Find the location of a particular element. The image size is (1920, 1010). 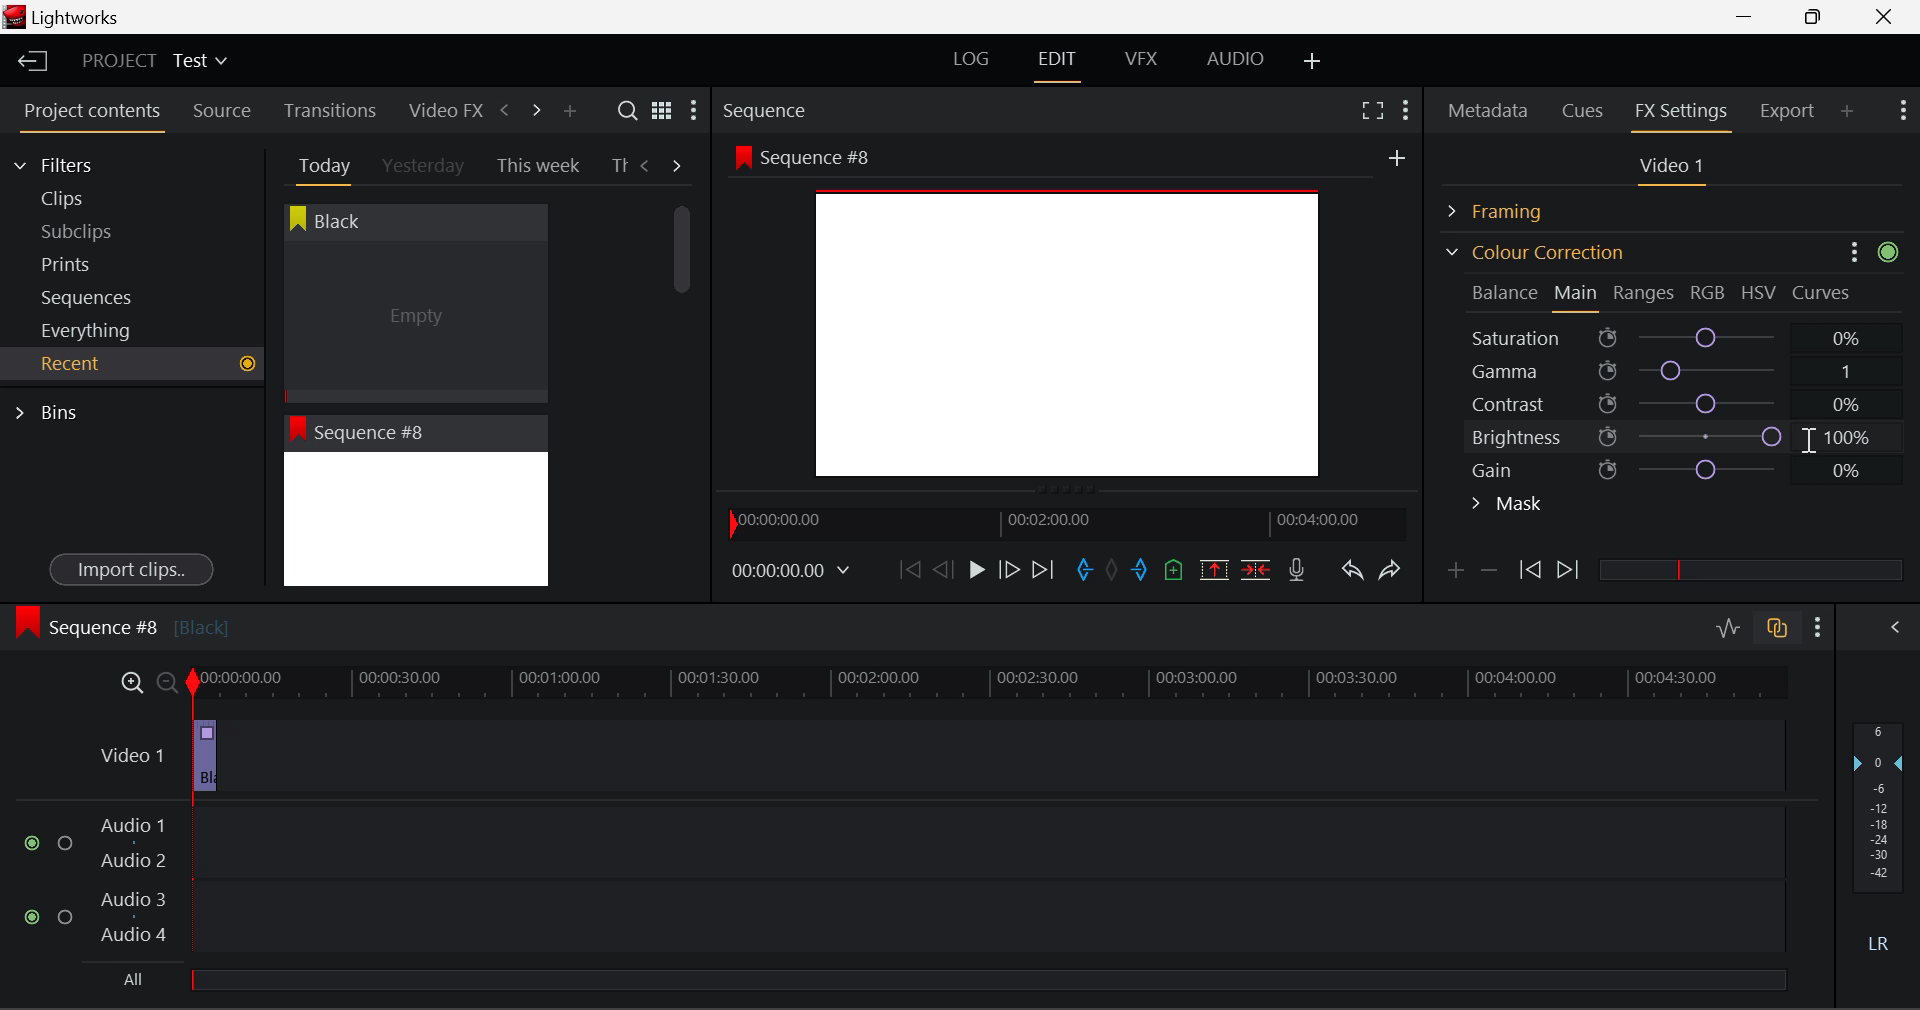

Remove marked section is located at coordinates (1213, 568).